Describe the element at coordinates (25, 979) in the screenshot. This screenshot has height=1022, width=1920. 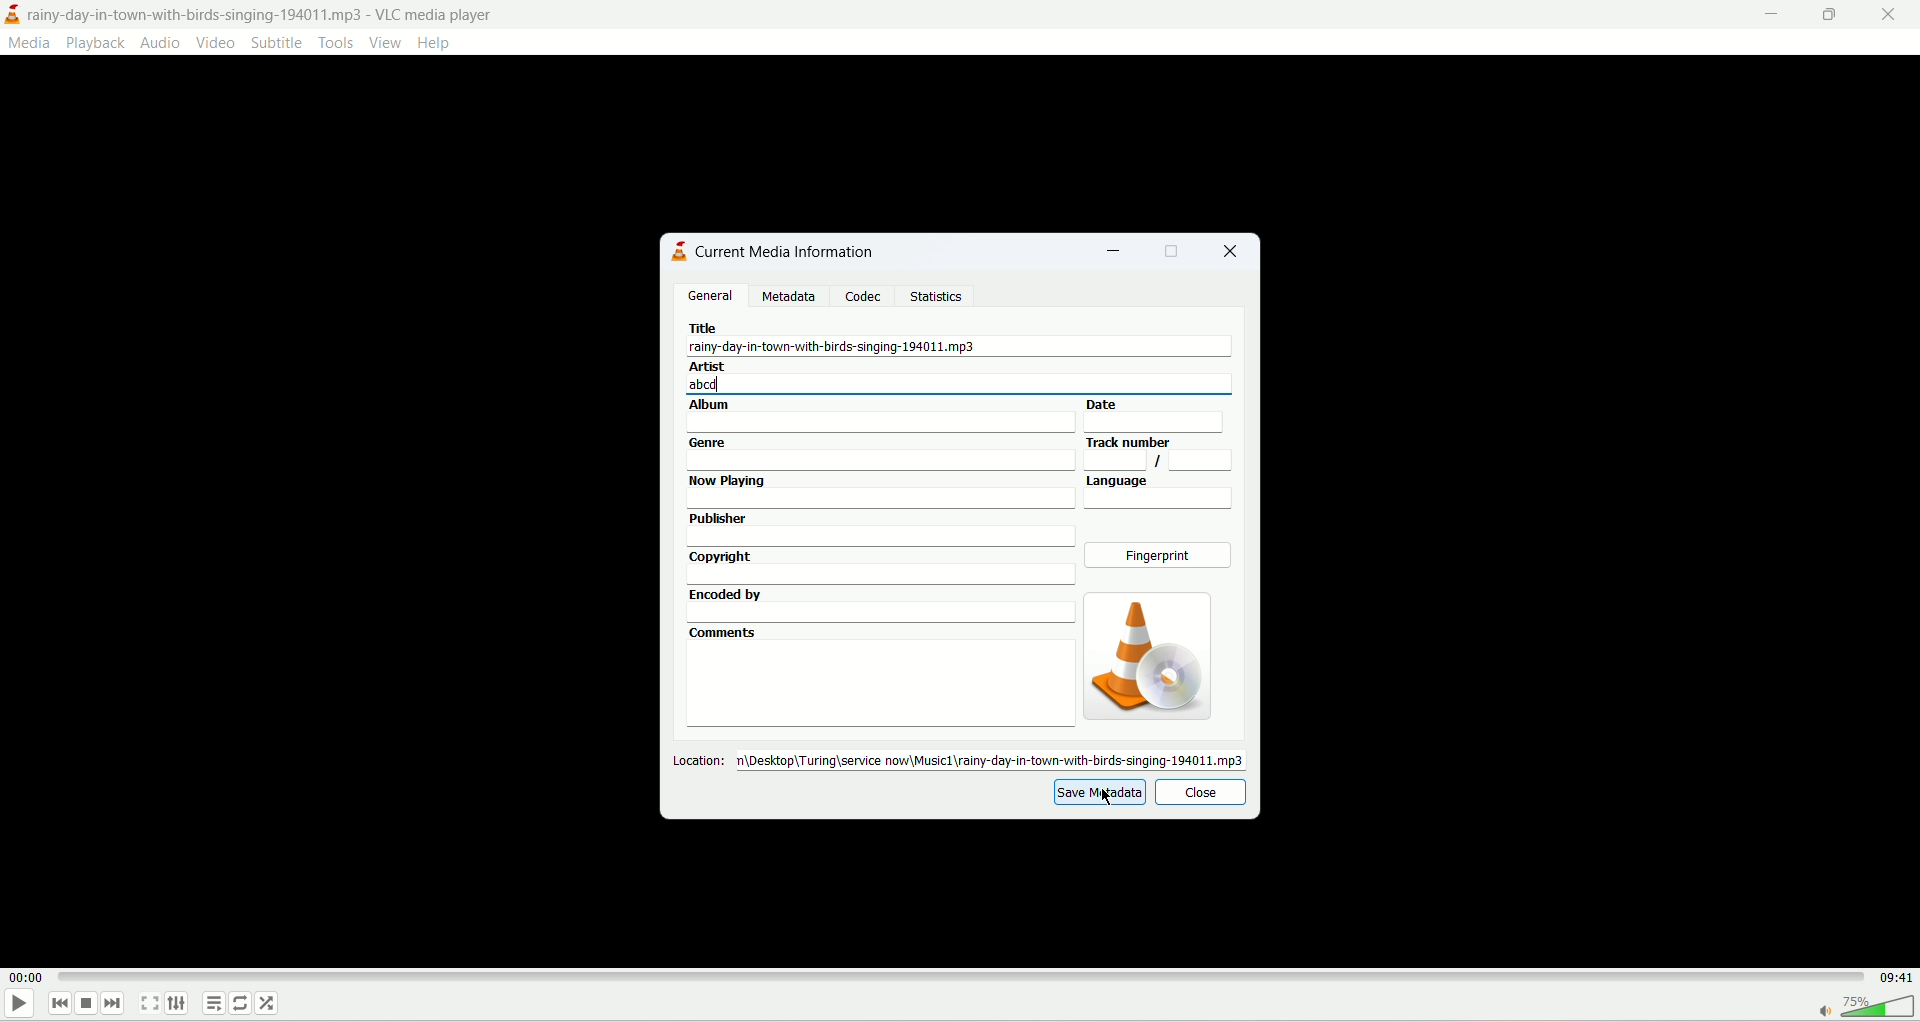
I see `played time` at that location.